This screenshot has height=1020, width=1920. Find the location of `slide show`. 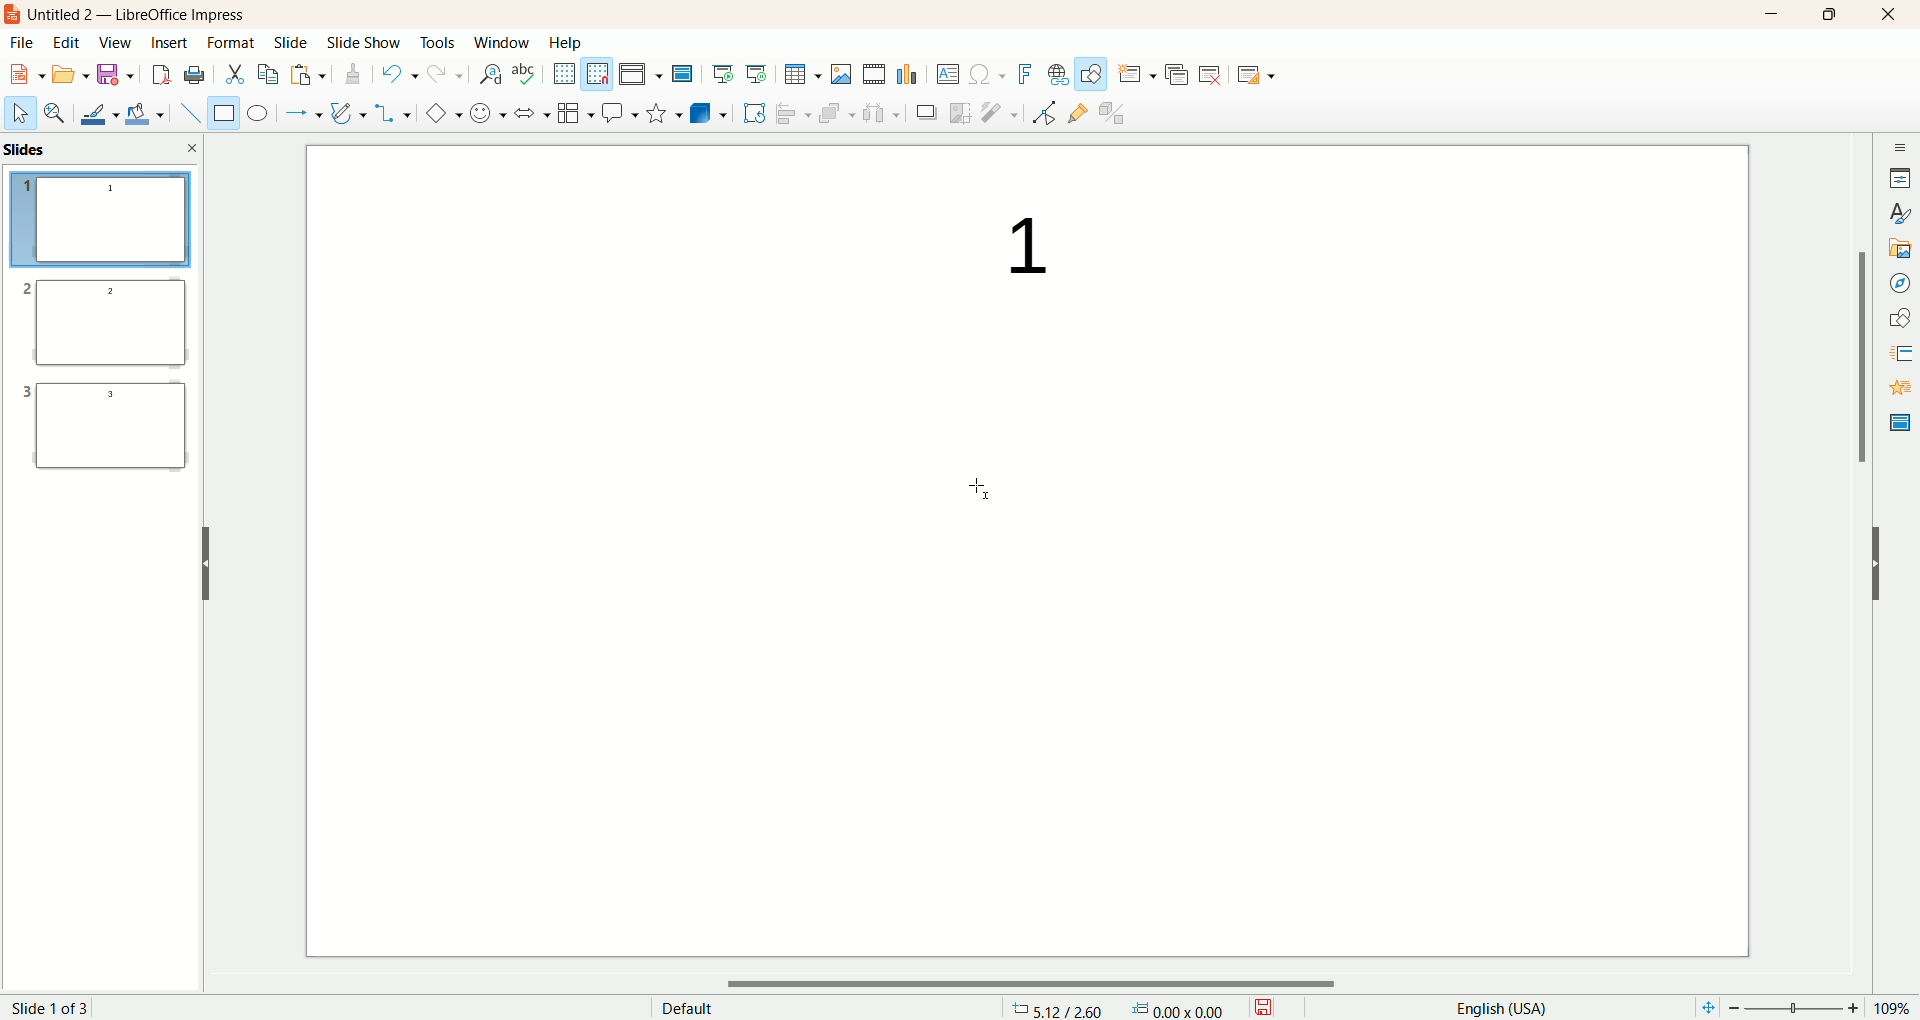

slide show is located at coordinates (367, 43).